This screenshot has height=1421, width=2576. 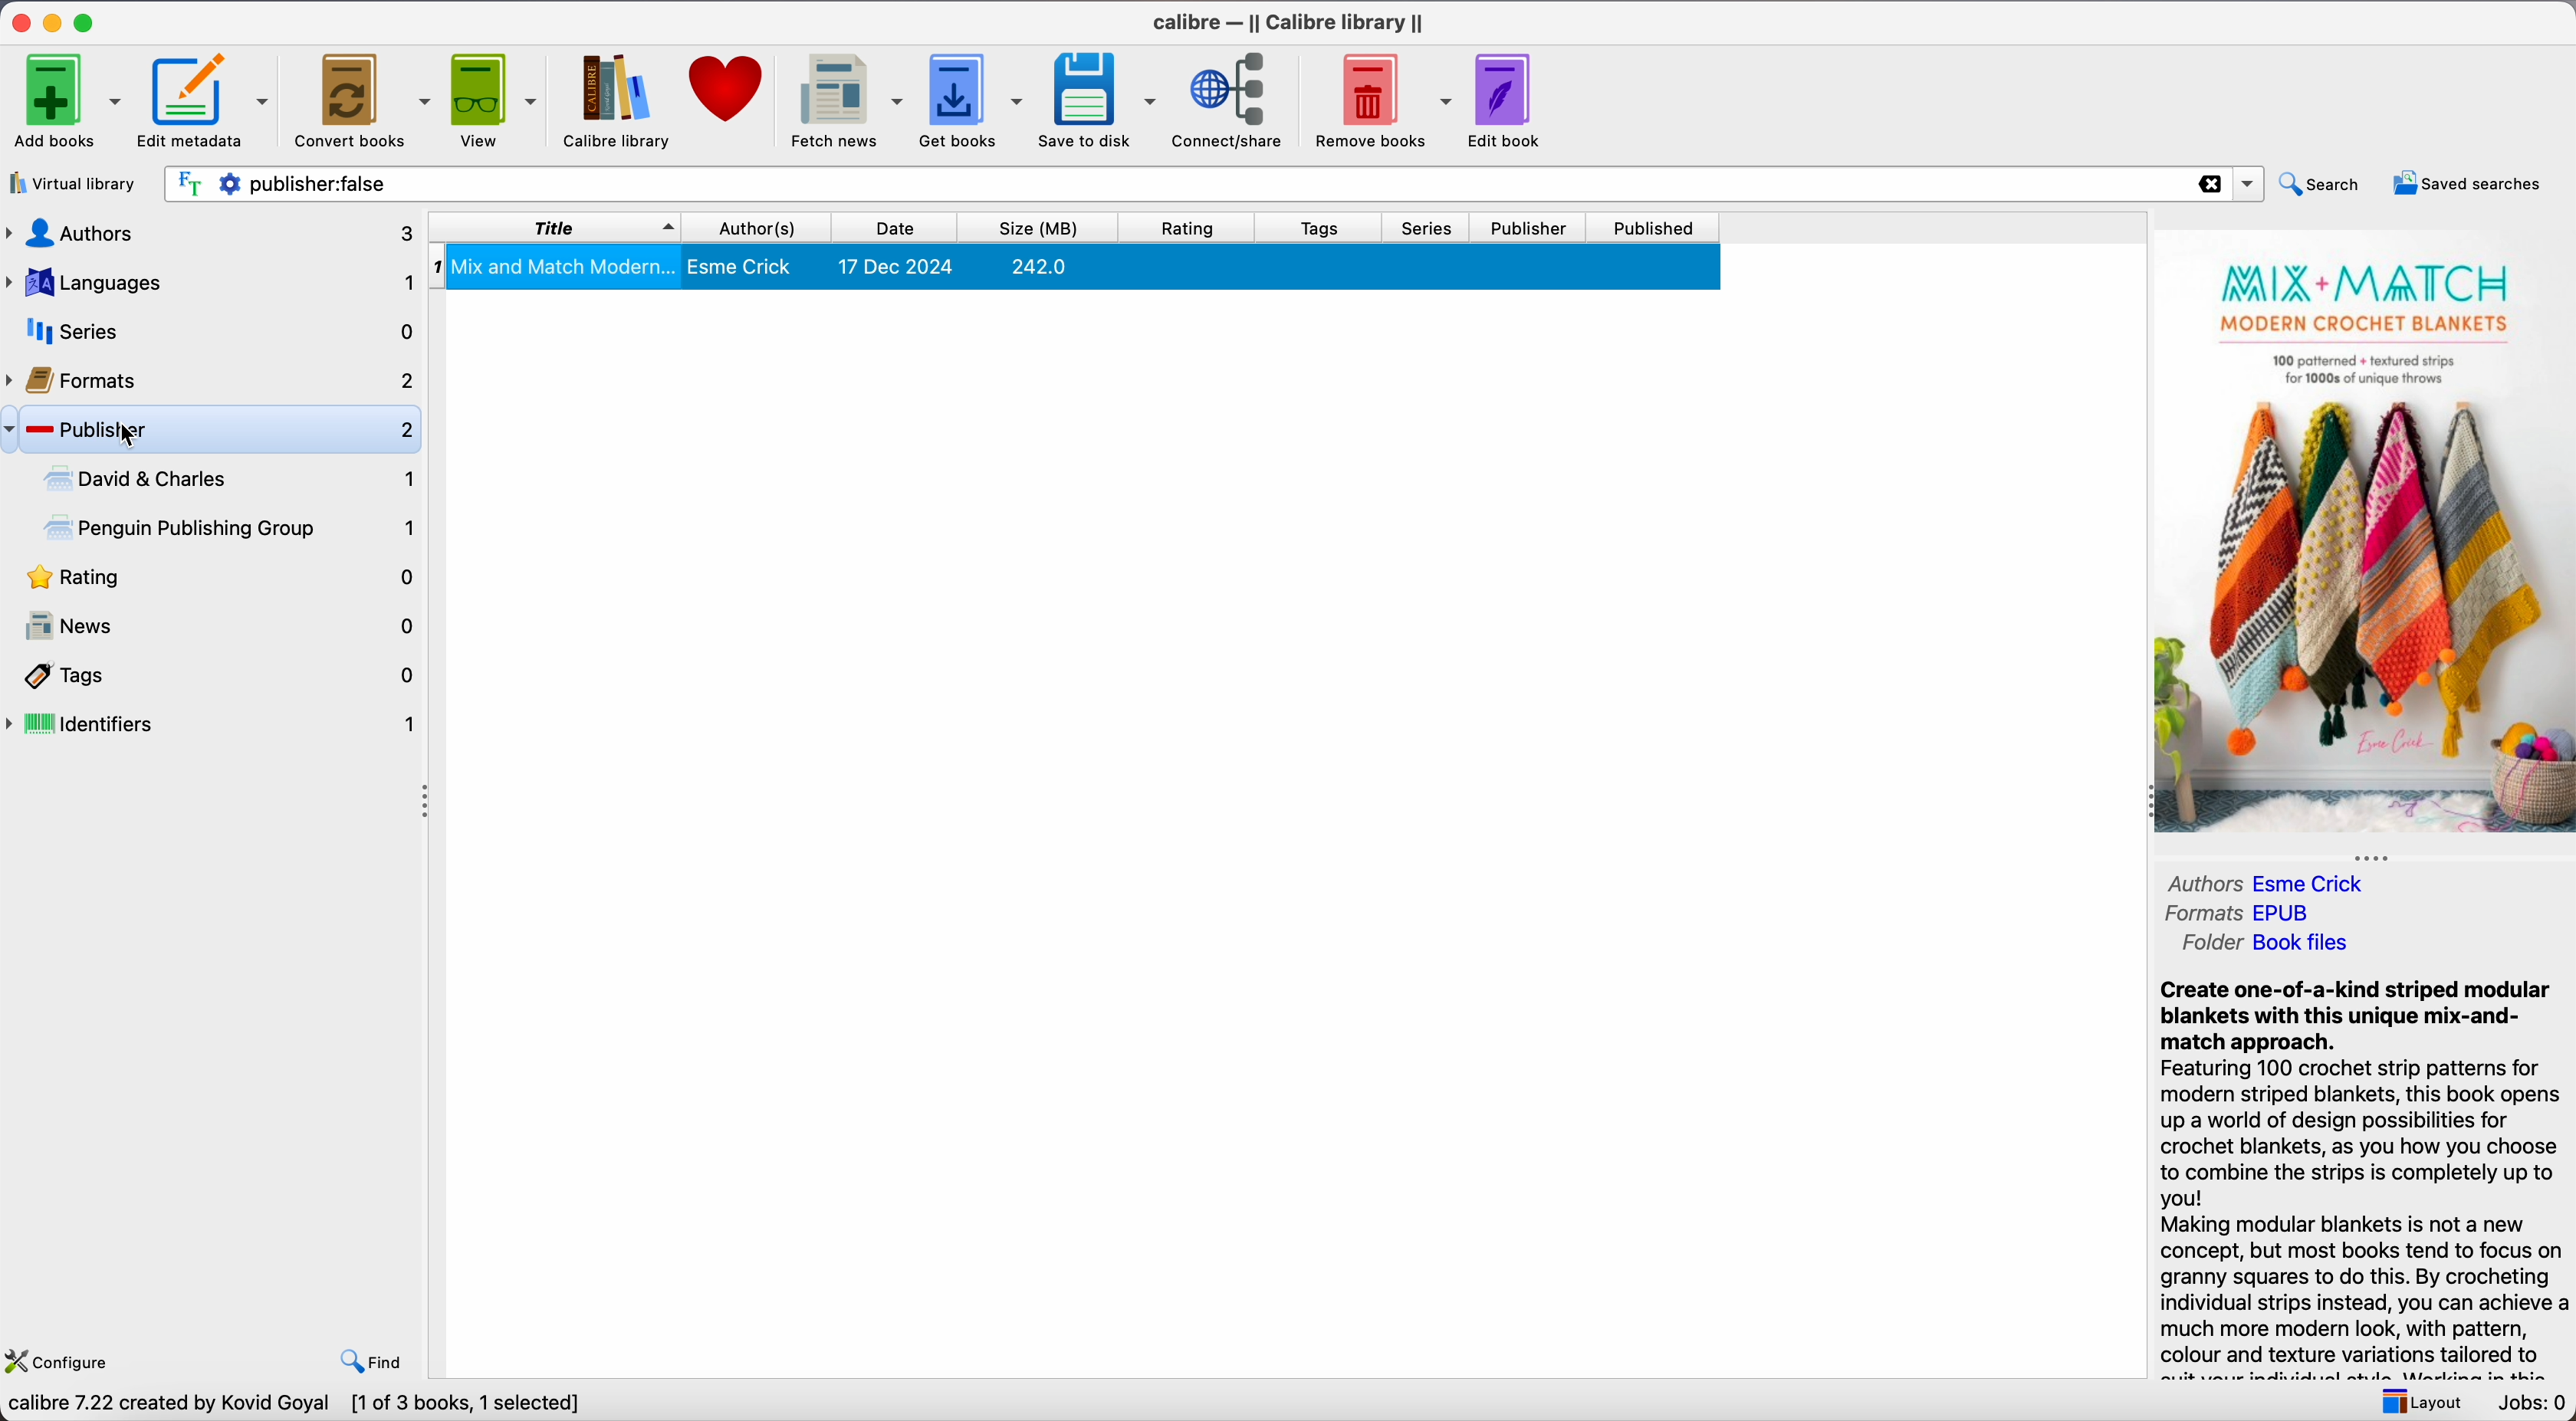 I want to click on formats EPUB, so click(x=2247, y=912).